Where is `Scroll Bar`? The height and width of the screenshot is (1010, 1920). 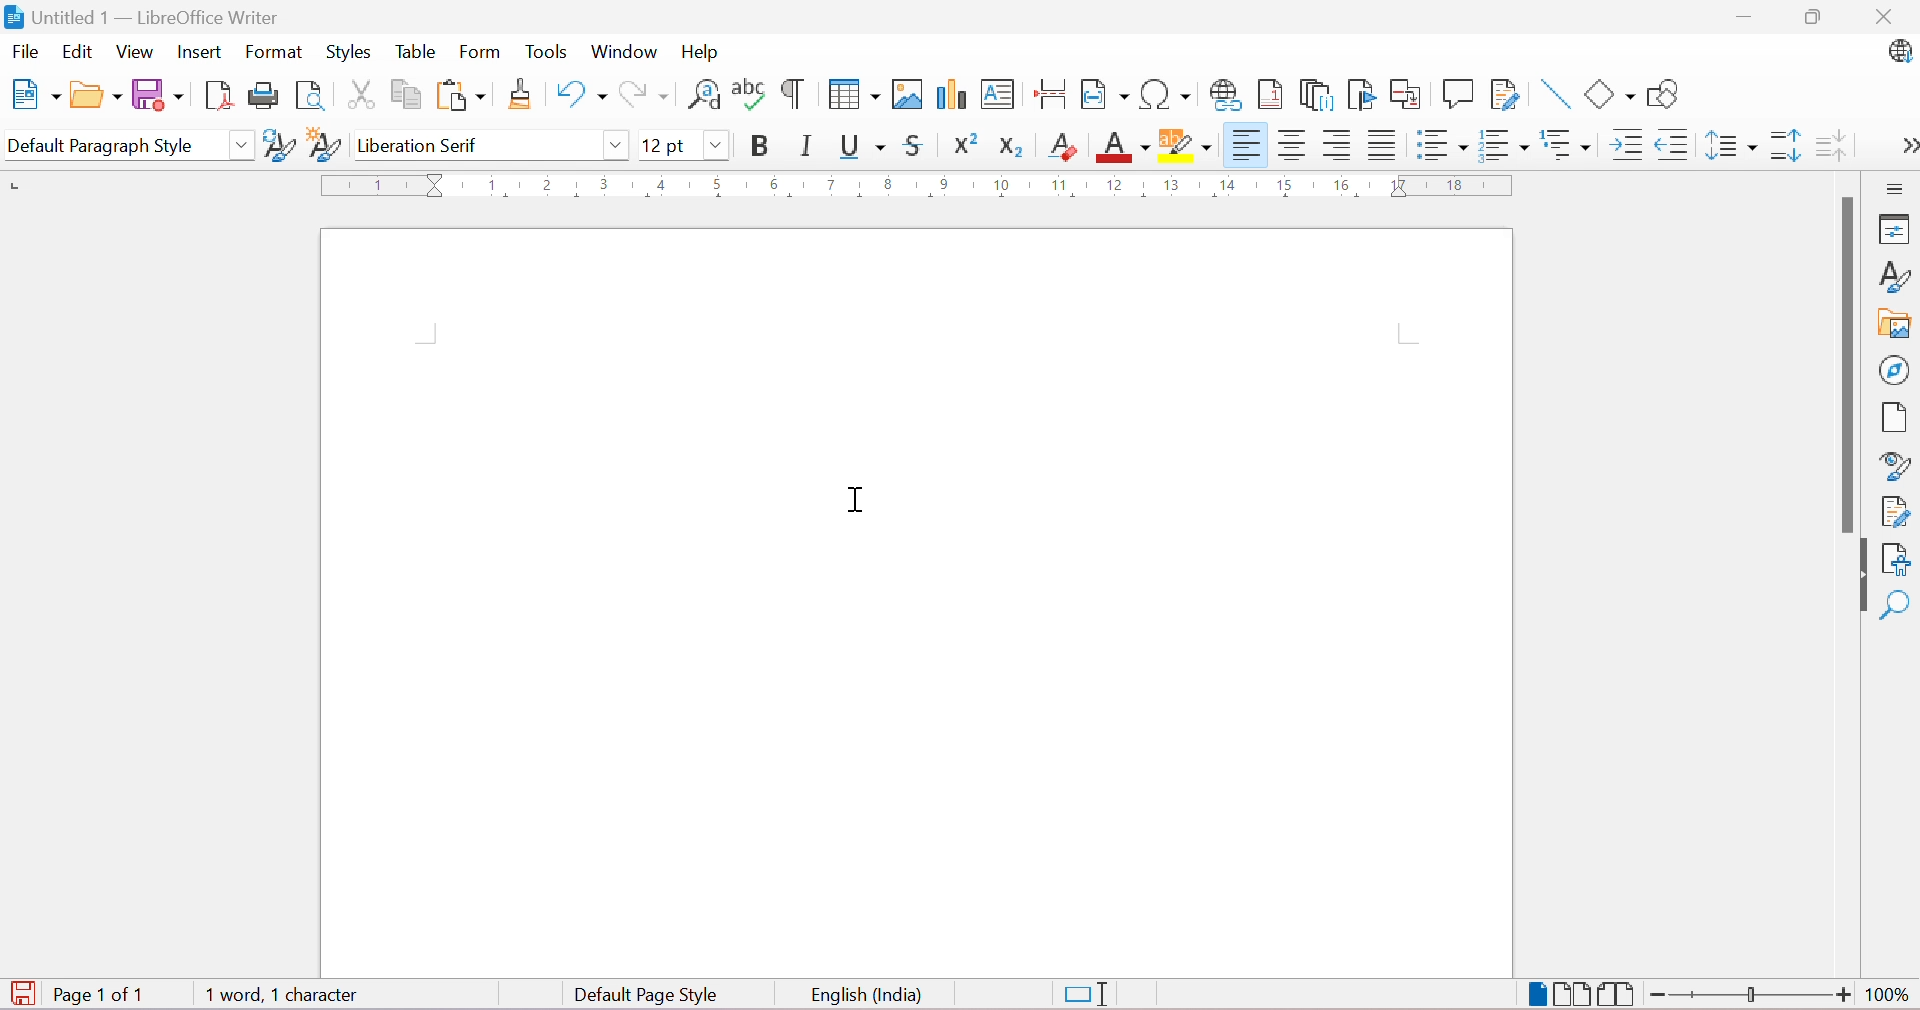 Scroll Bar is located at coordinates (1844, 364).